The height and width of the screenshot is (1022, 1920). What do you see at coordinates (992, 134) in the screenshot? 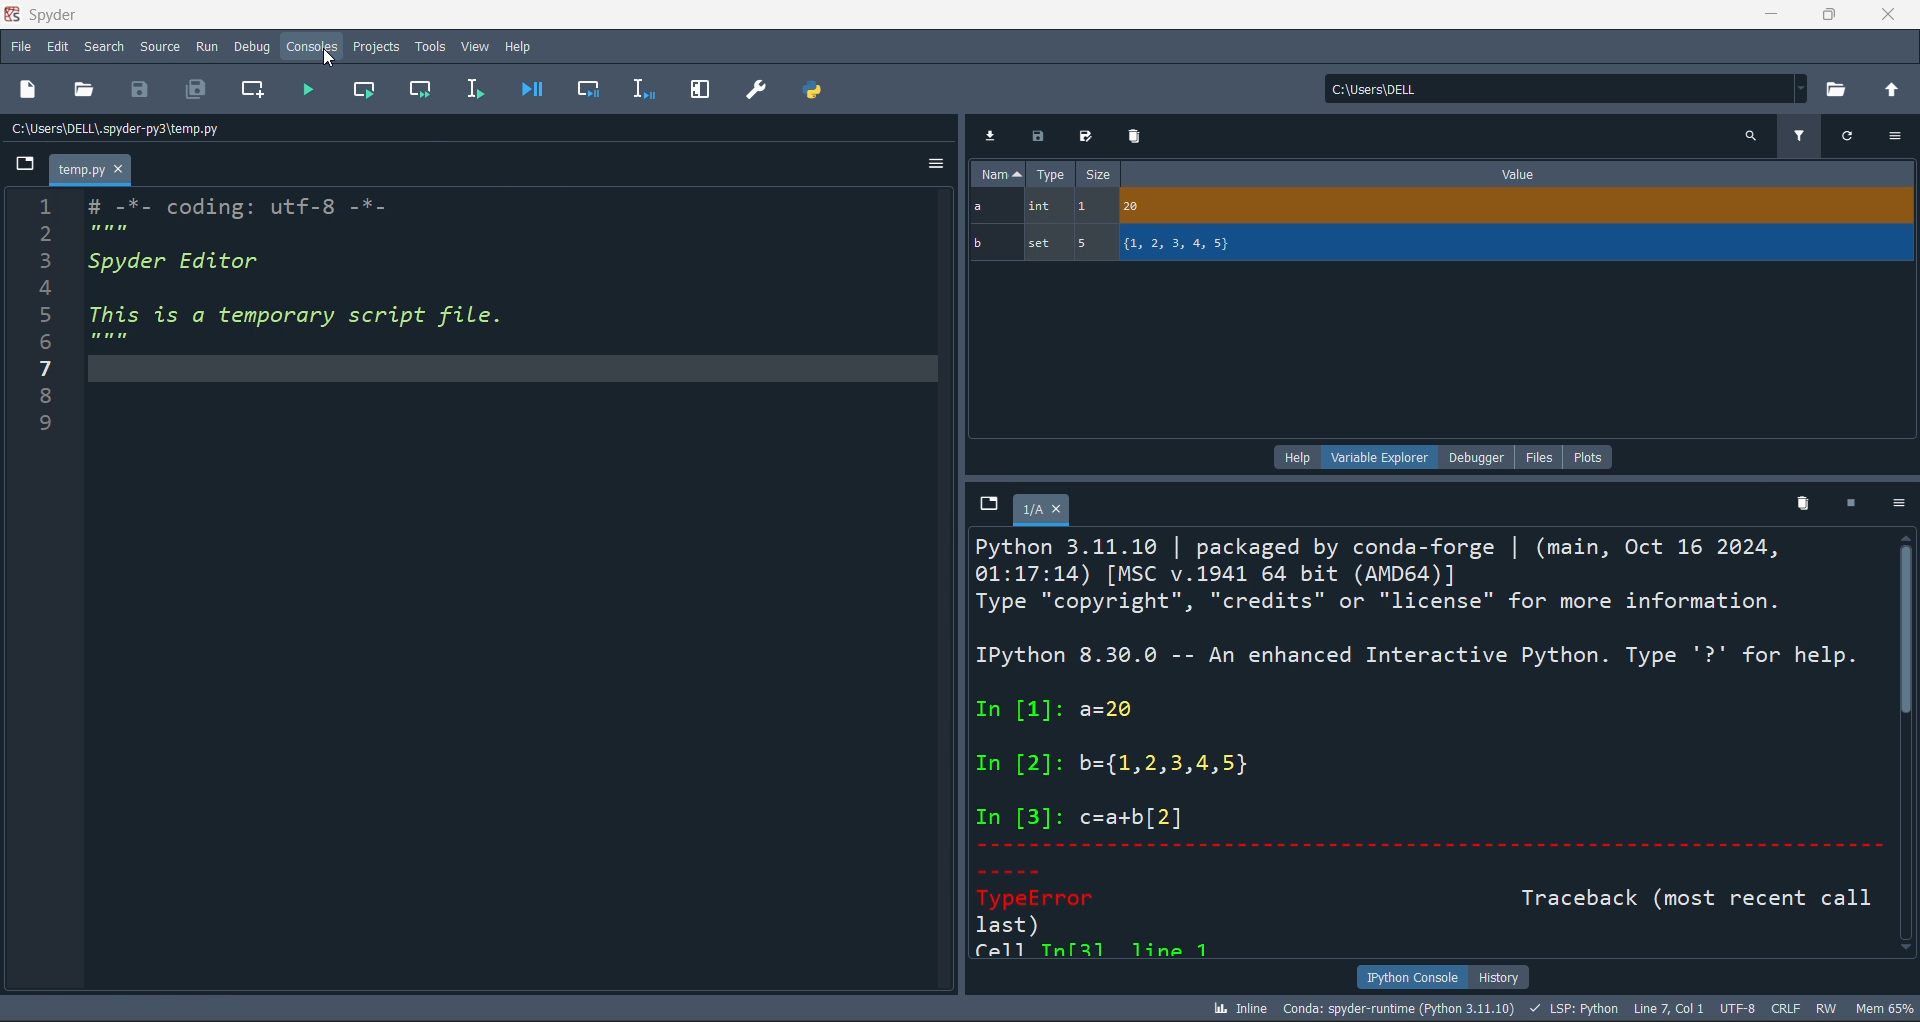
I see `import ` at bounding box center [992, 134].